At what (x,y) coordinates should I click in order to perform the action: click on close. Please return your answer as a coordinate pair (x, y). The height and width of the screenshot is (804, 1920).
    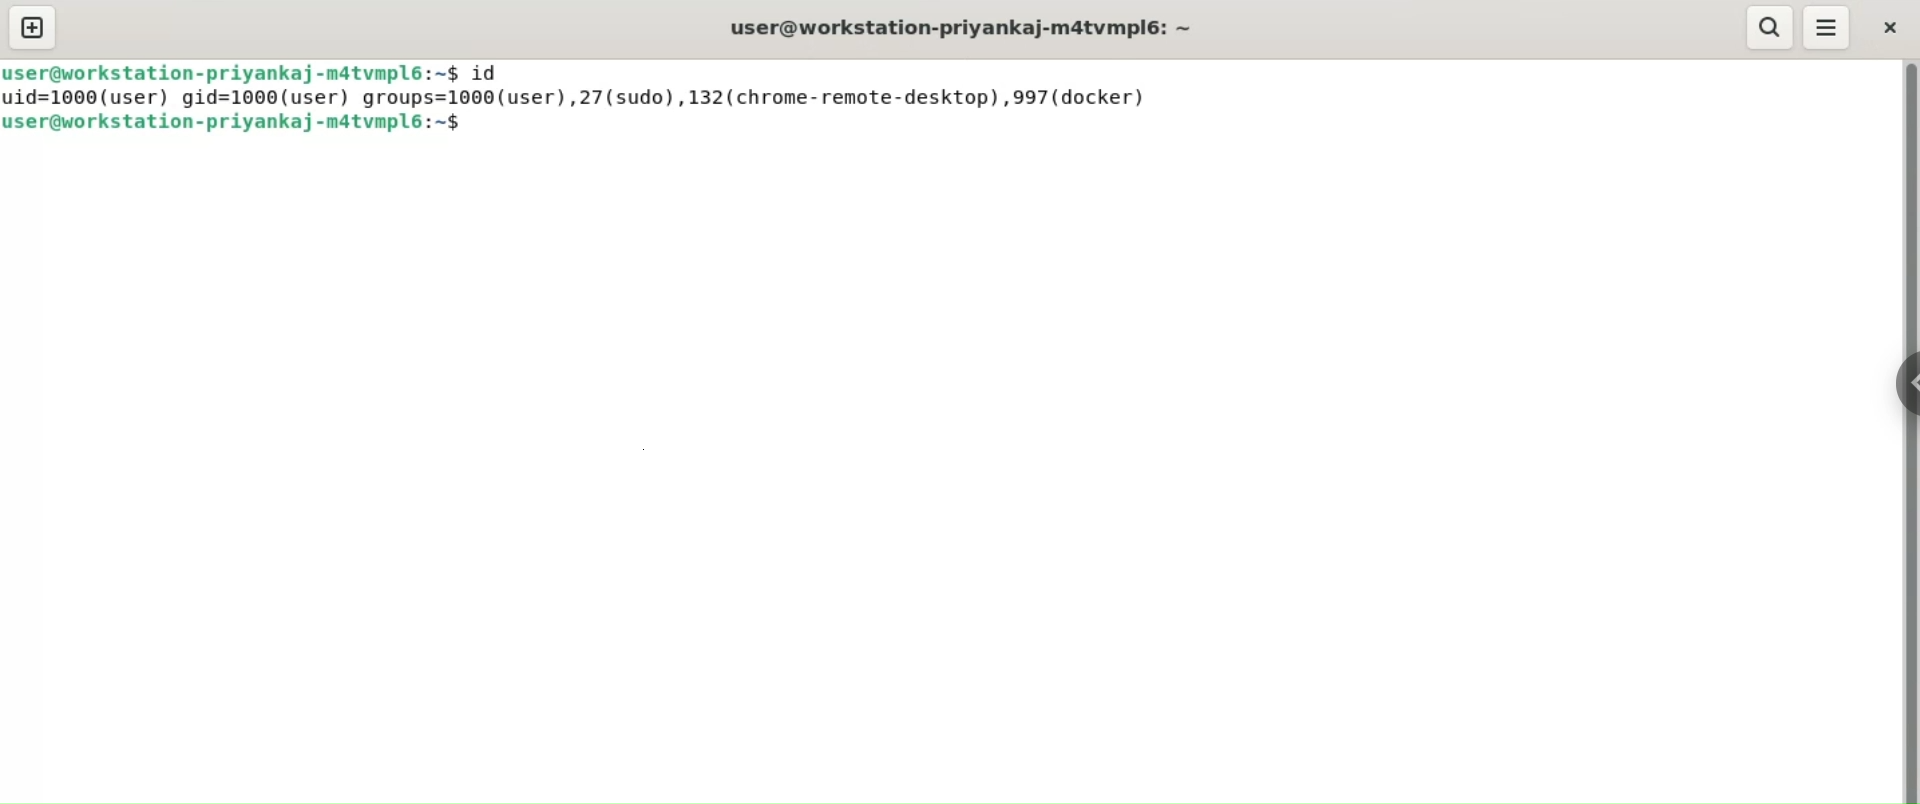
    Looking at the image, I should click on (1893, 28).